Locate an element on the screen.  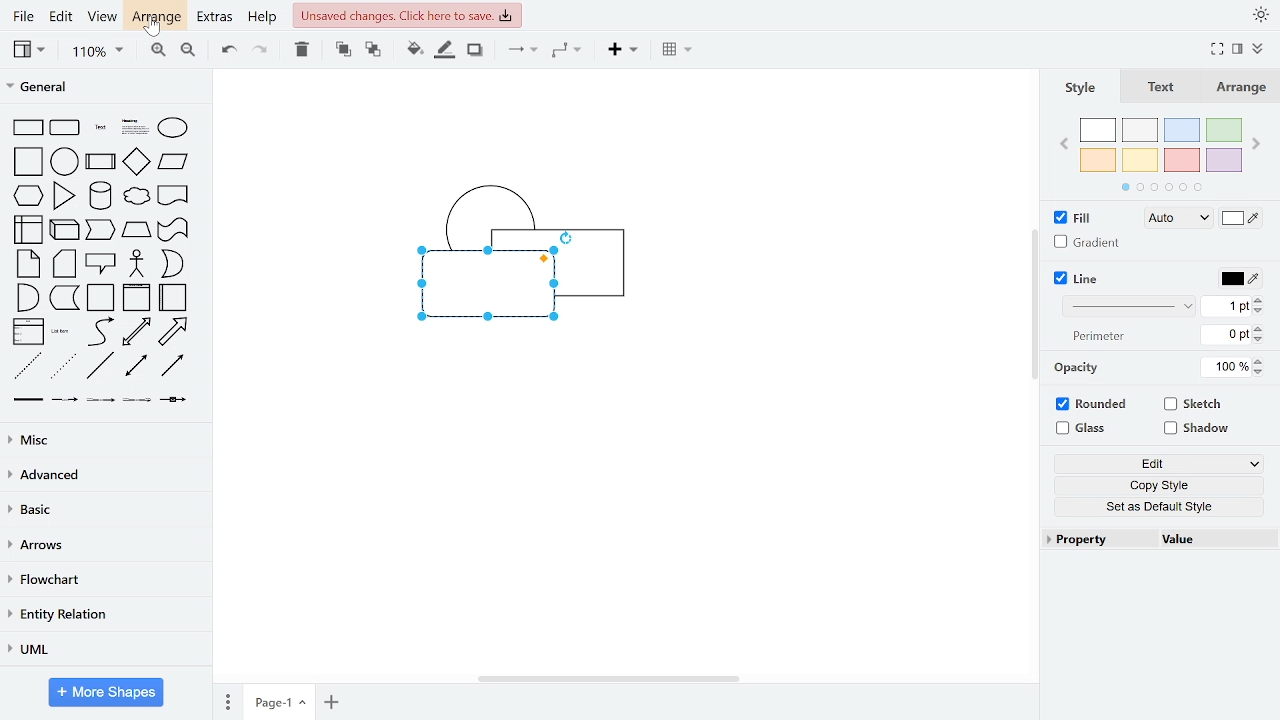
text is located at coordinates (1162, 88).